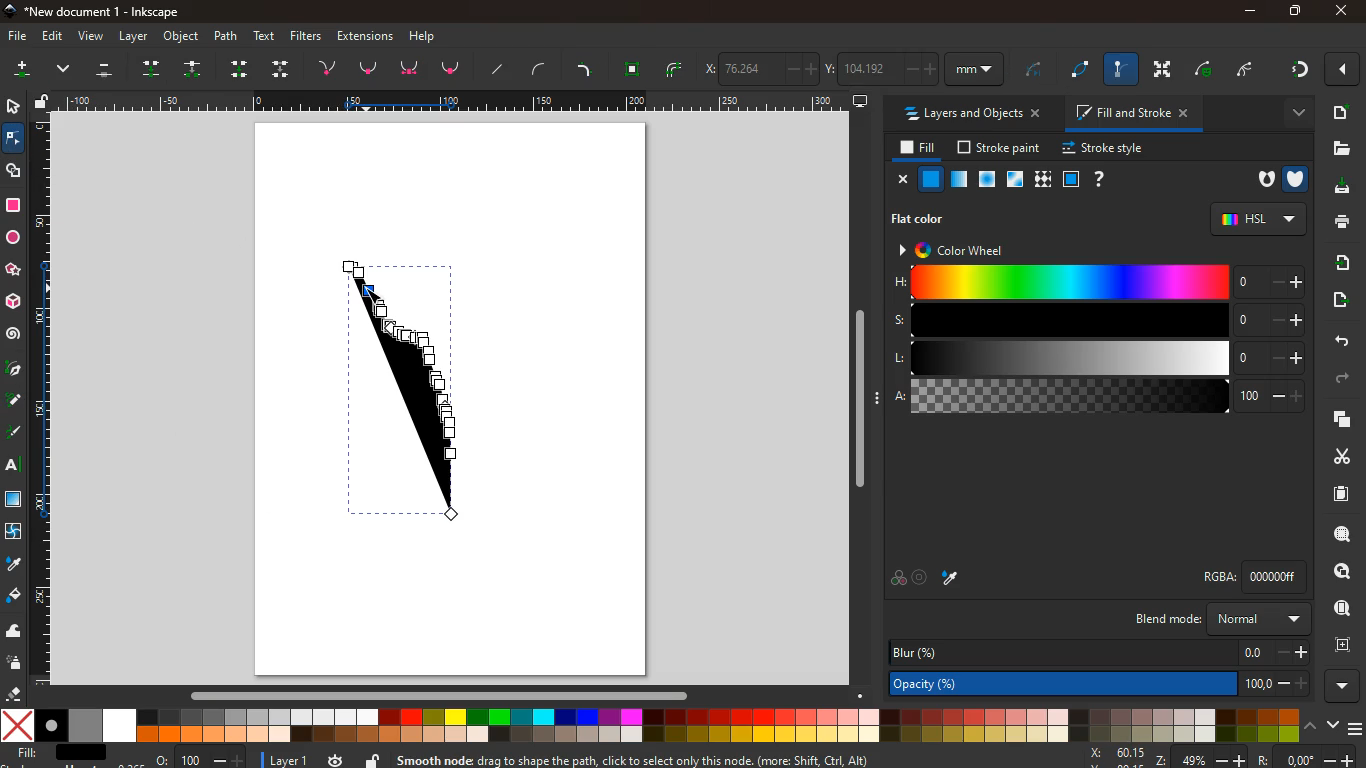 The height and width of the screenshot is (768, 1366). I want to click on paint, so click(15, 597).